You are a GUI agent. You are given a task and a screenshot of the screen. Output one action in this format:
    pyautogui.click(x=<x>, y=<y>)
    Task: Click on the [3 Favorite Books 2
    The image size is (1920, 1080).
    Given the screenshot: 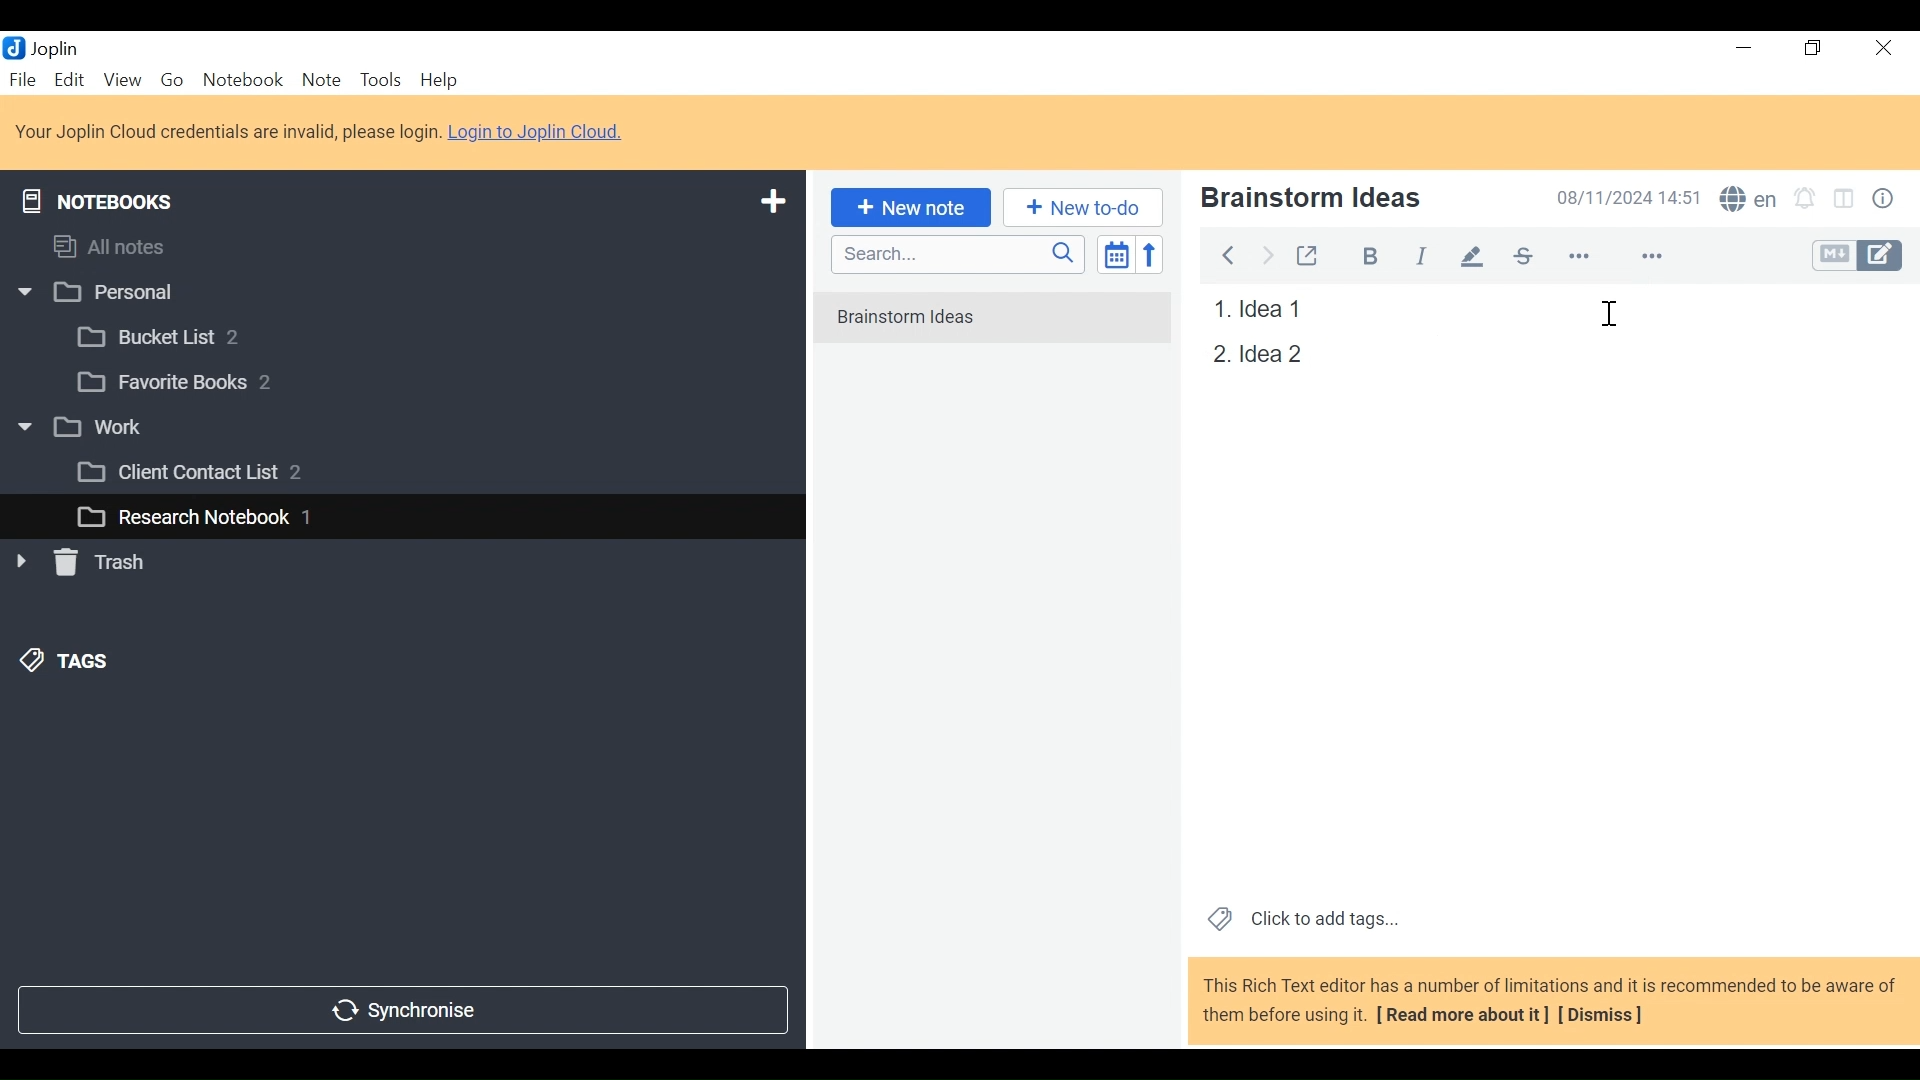 What is the action you would take?
    pyautogui.click(x=191, y=383)
    